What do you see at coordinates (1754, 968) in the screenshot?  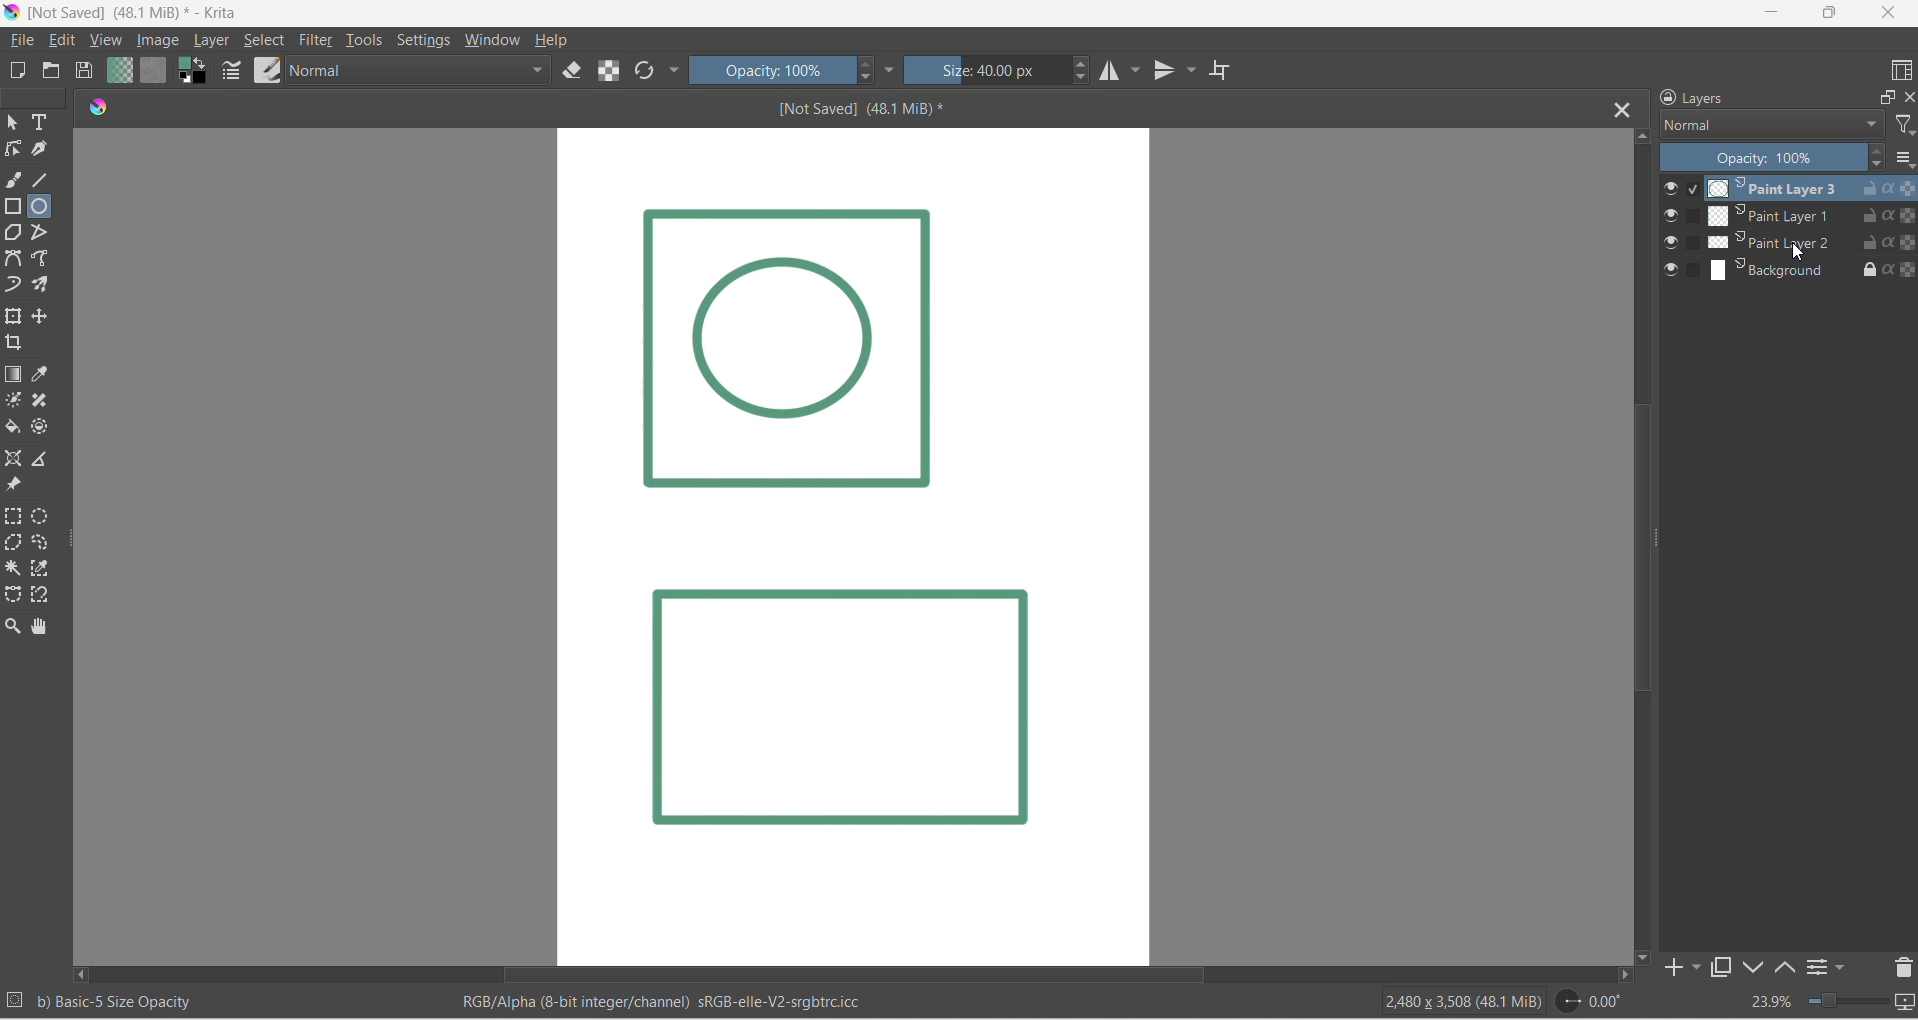 I see `down` at bounding box center [1754, 968].